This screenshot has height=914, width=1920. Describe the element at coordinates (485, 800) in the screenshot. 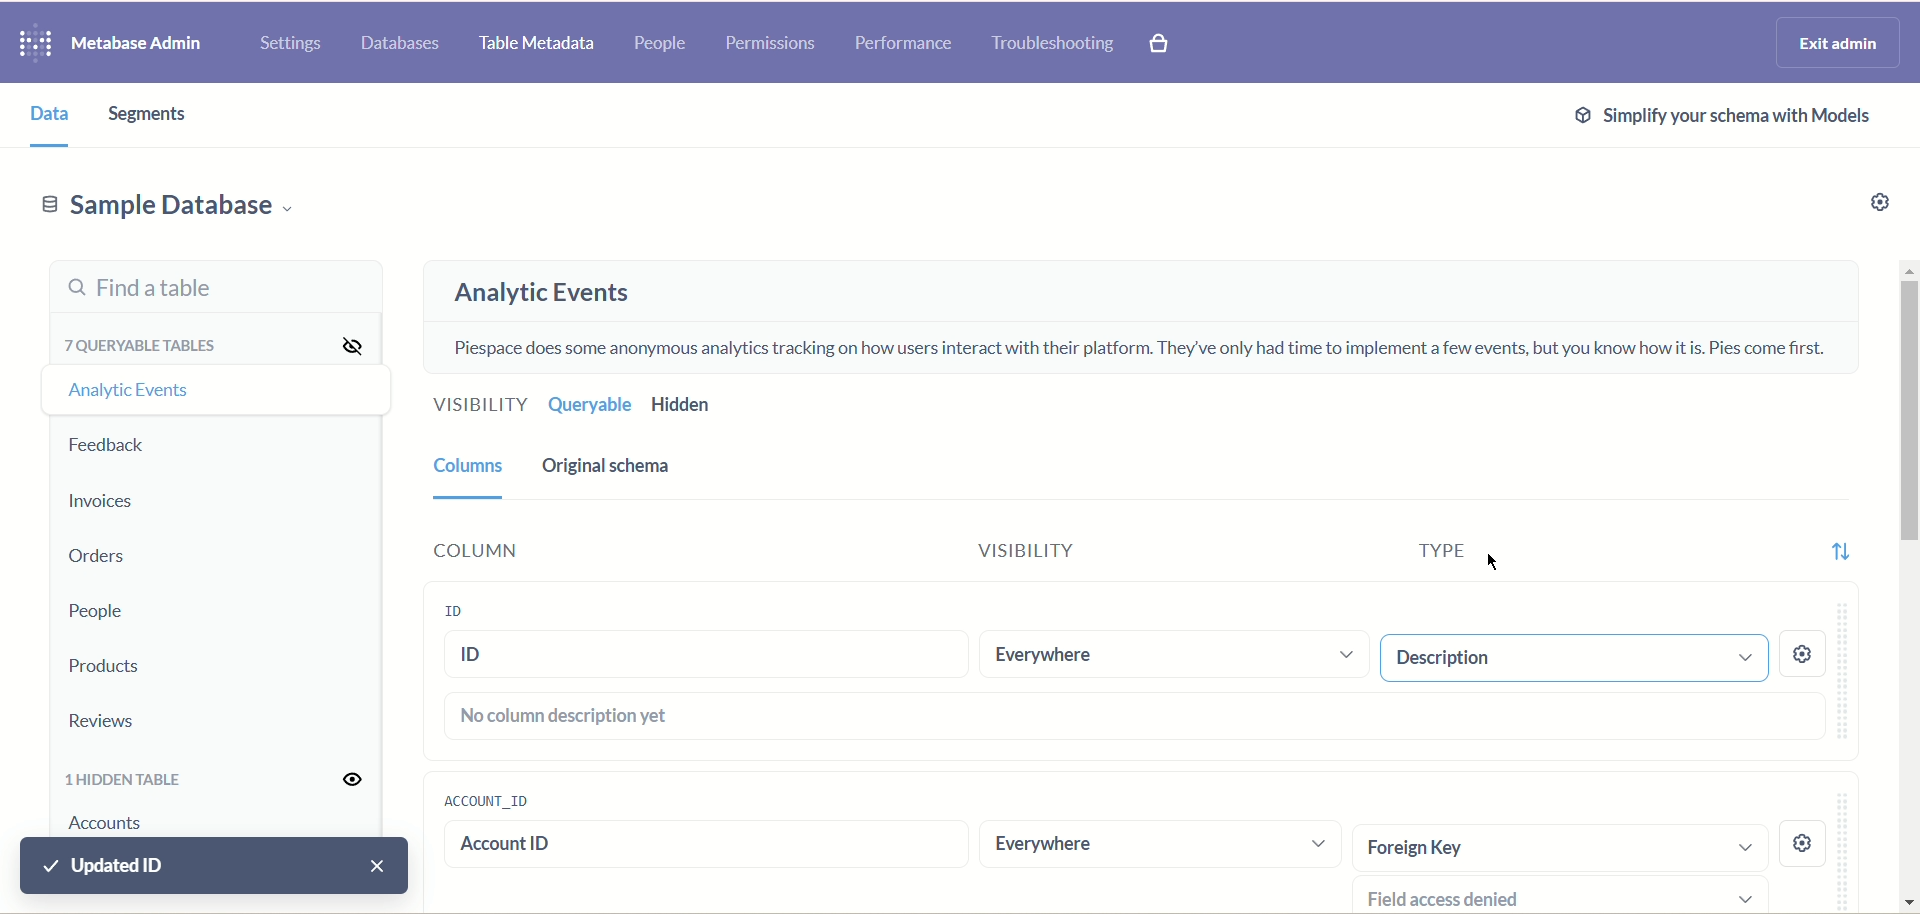

I see `account ID` at that location.